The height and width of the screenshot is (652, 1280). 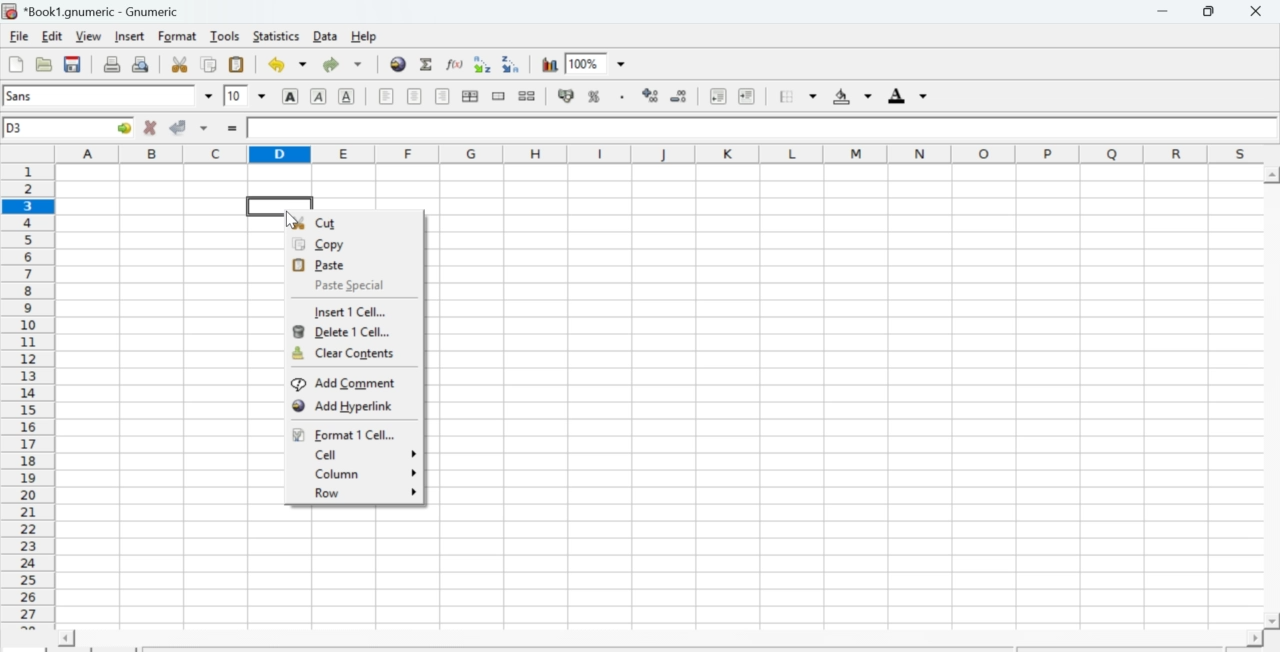 I want to click on Sort ascending, so click(x=482, y=65).